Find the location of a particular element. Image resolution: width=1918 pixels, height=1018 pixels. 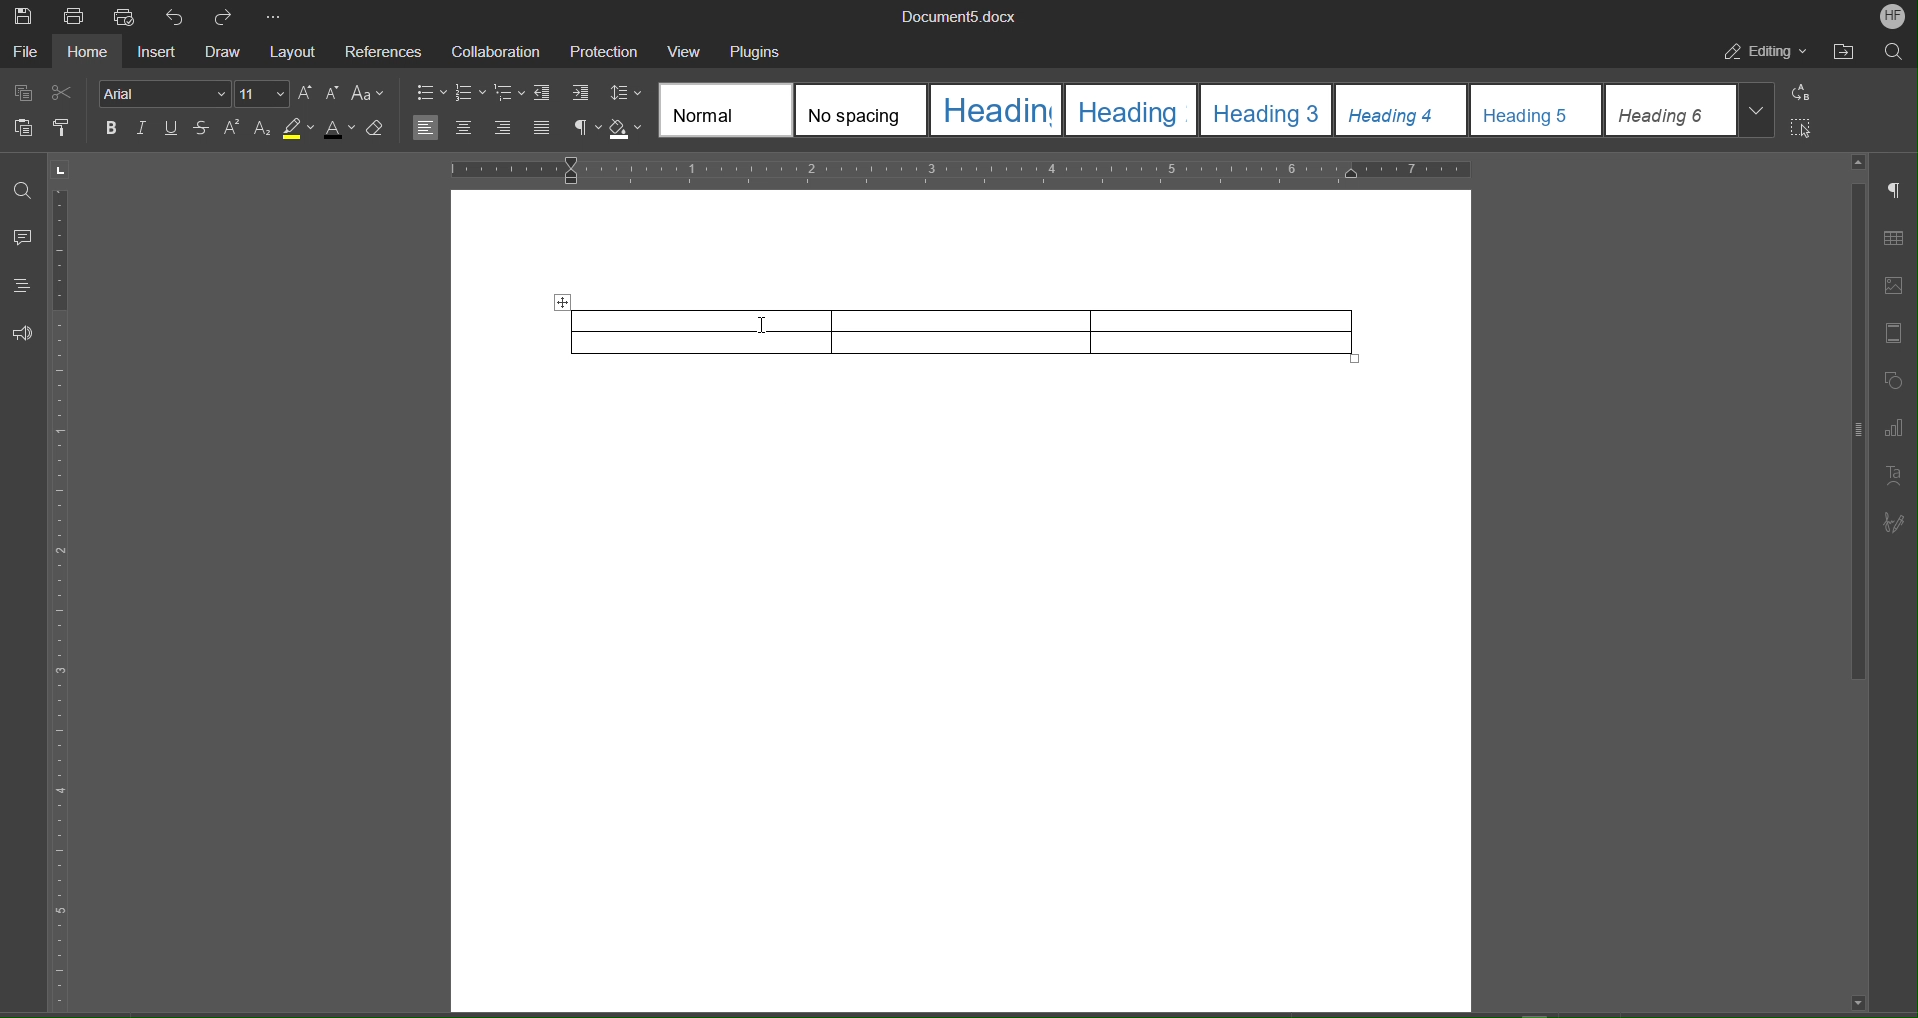

heading 4 is located at coordinates (1402, 110).